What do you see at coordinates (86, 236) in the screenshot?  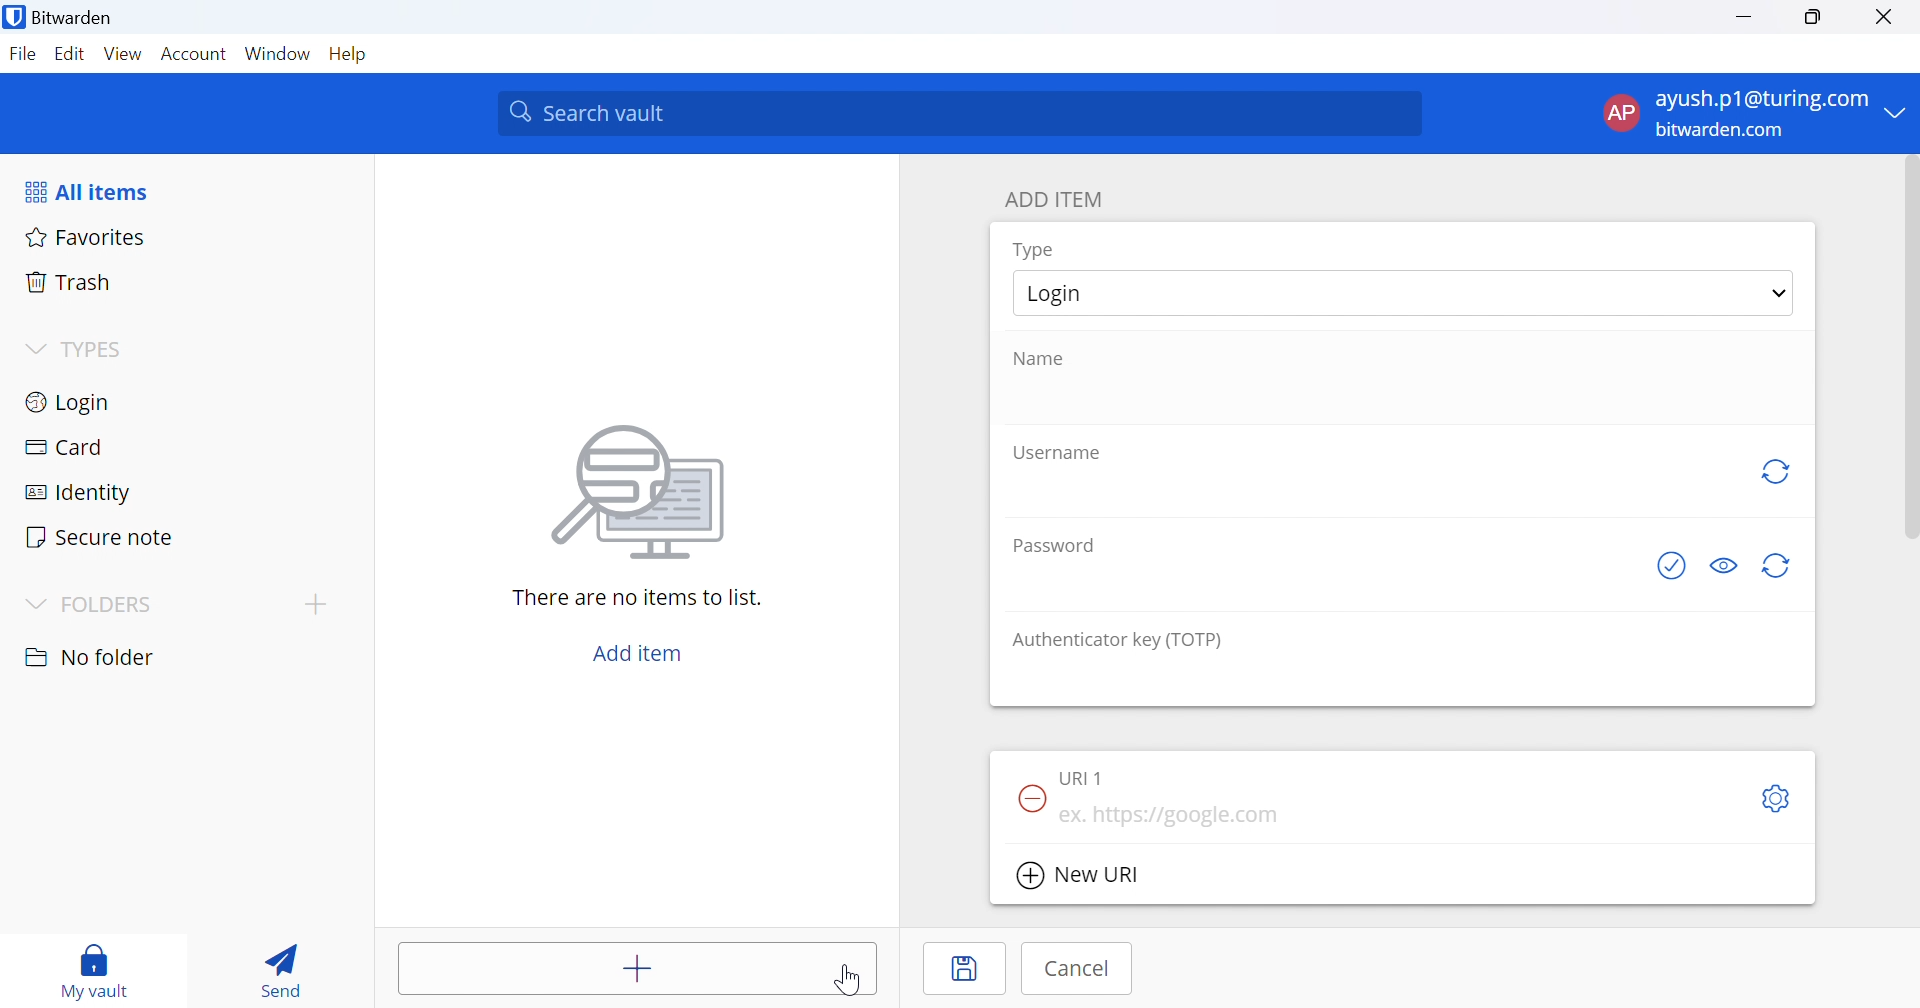 I see `Favorites` at bounding box center [86, 236].